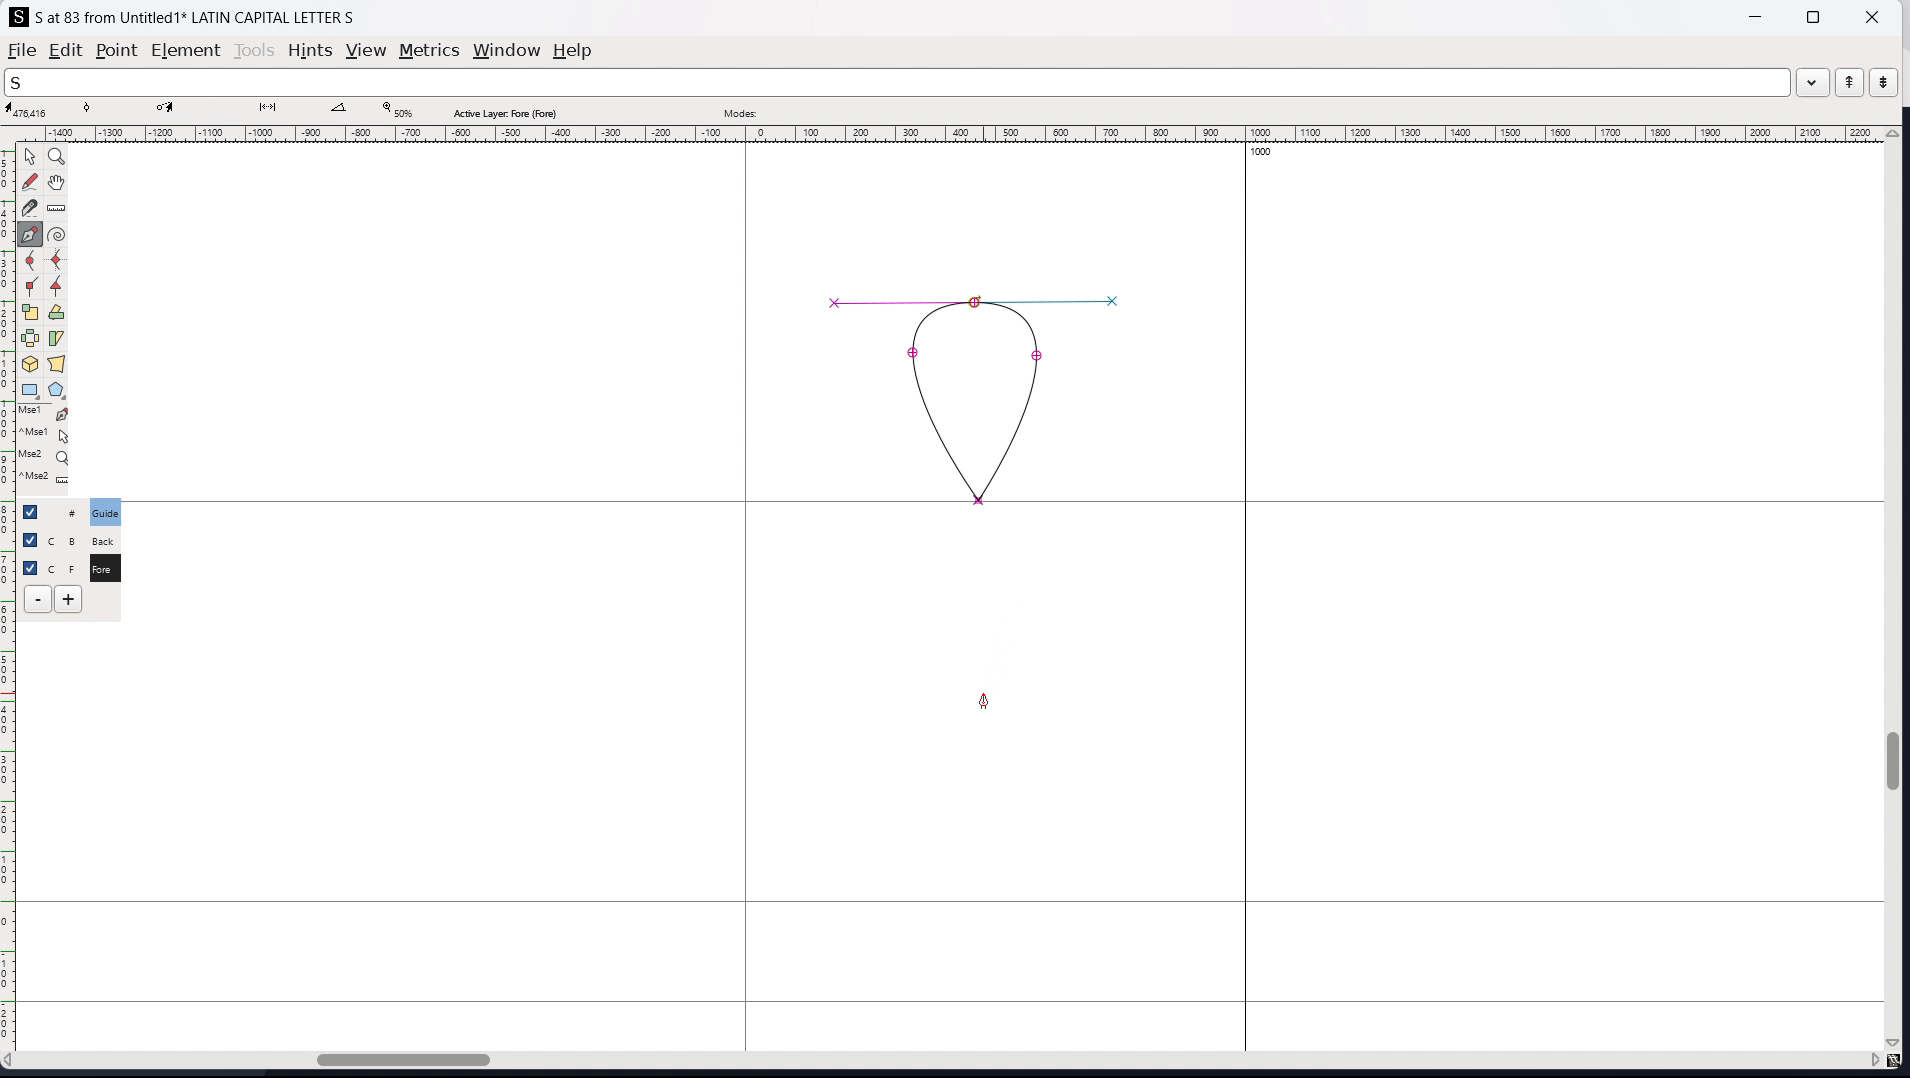 The image size is (1910, 1078). What do you see at coordinates (113, 110) in the screenshot?
I see `curve point coordinate` at bounding box center [113, 110].